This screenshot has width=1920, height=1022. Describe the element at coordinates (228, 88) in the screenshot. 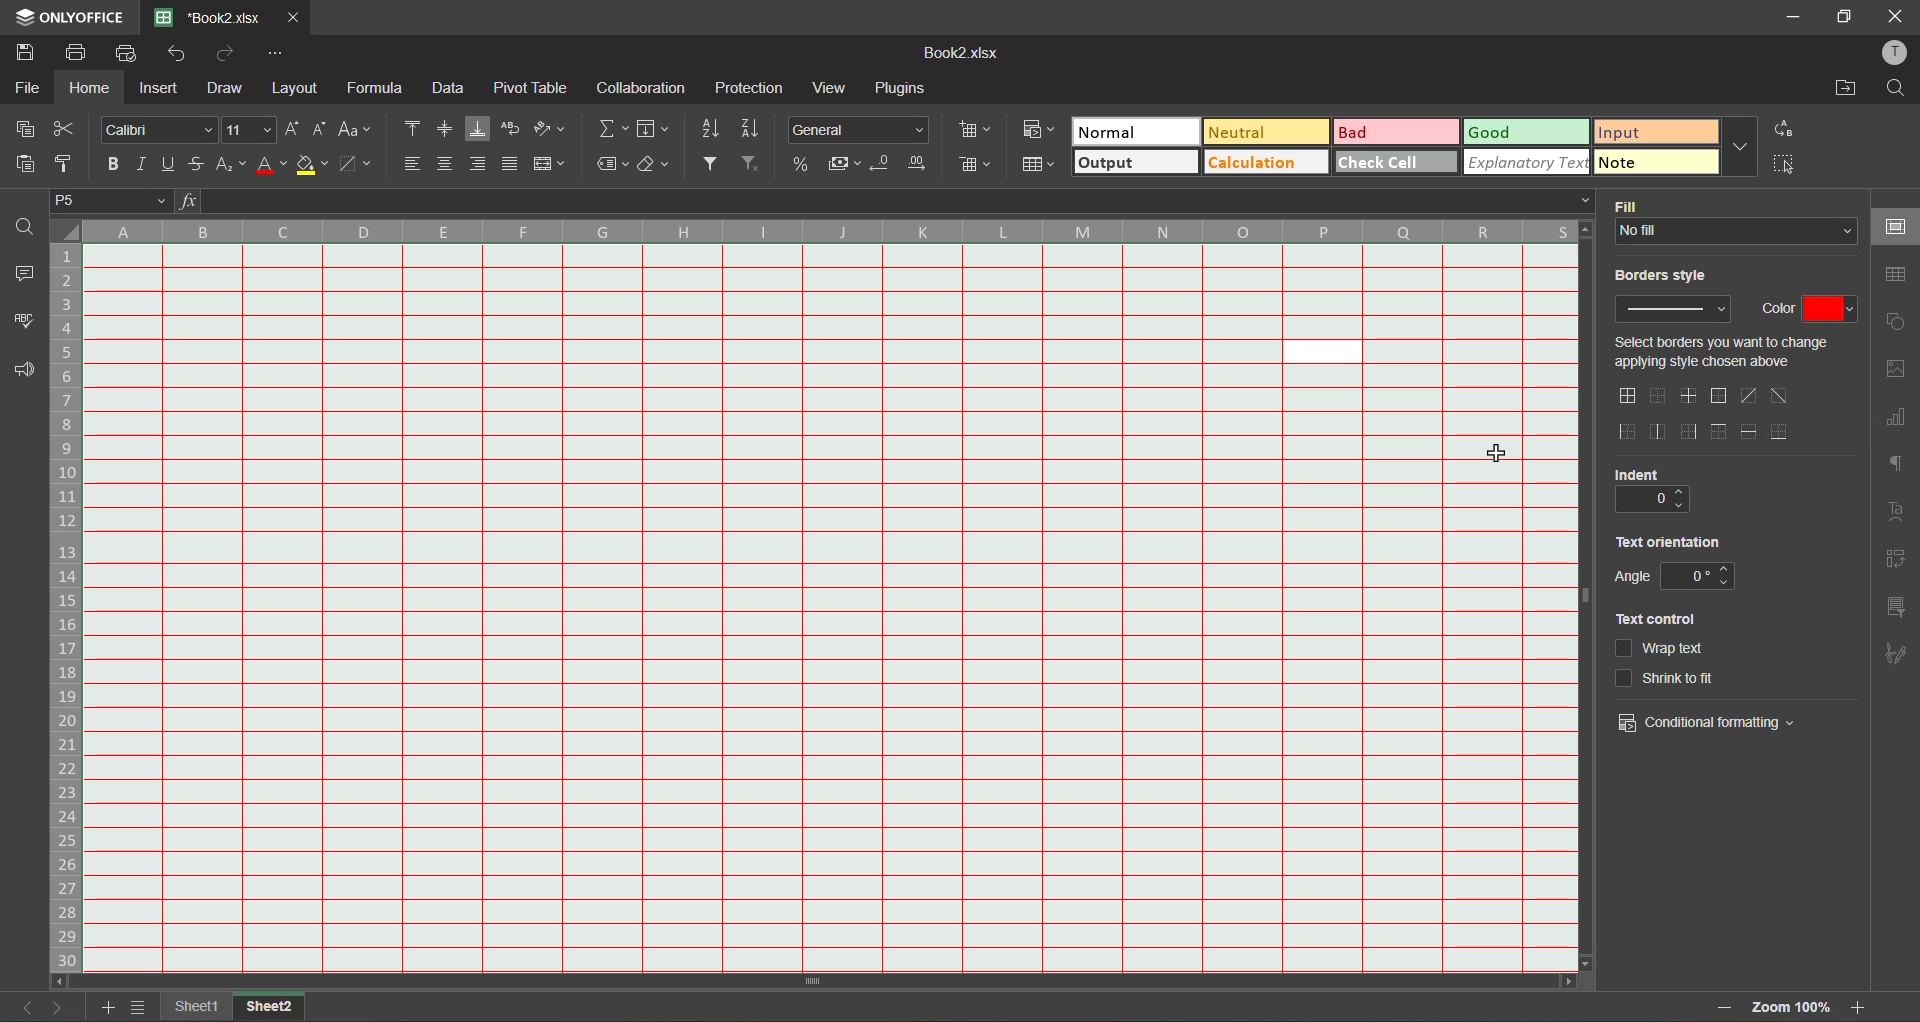

I see `draw` at that location.